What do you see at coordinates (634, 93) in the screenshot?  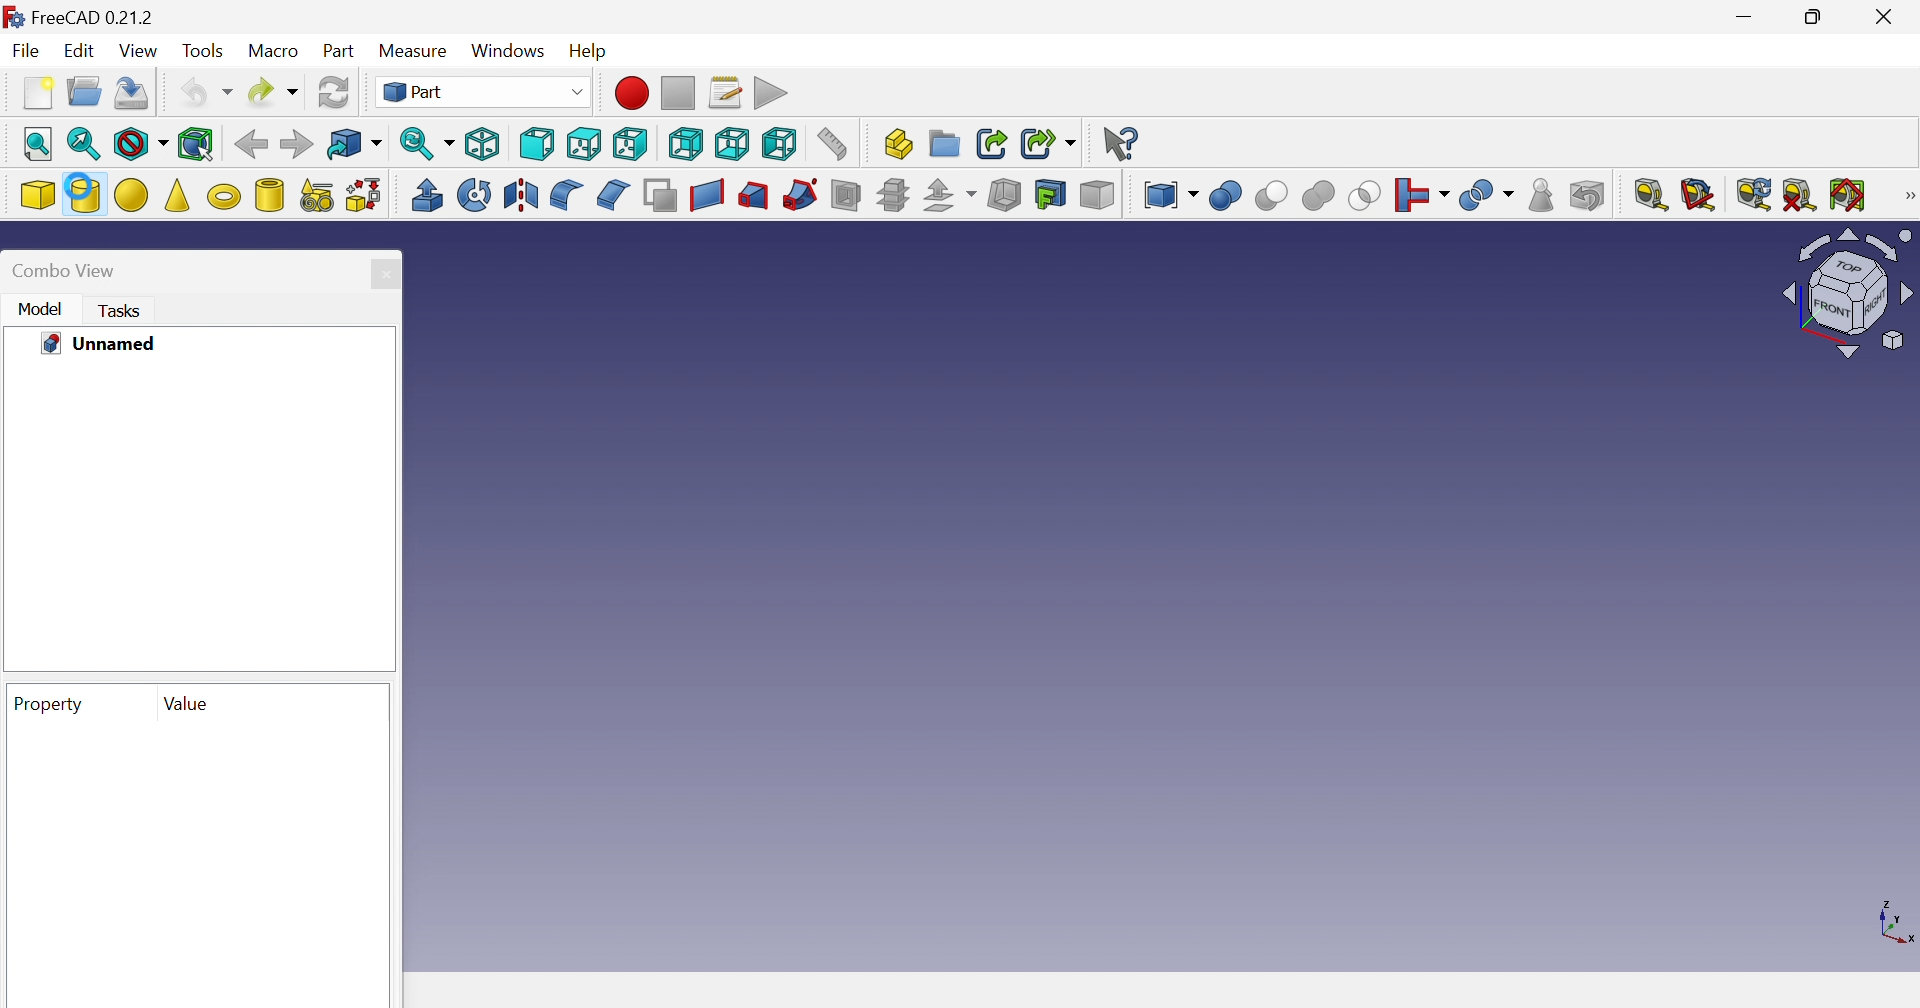 I see `Macro recording` at bounding box center [634, 93].